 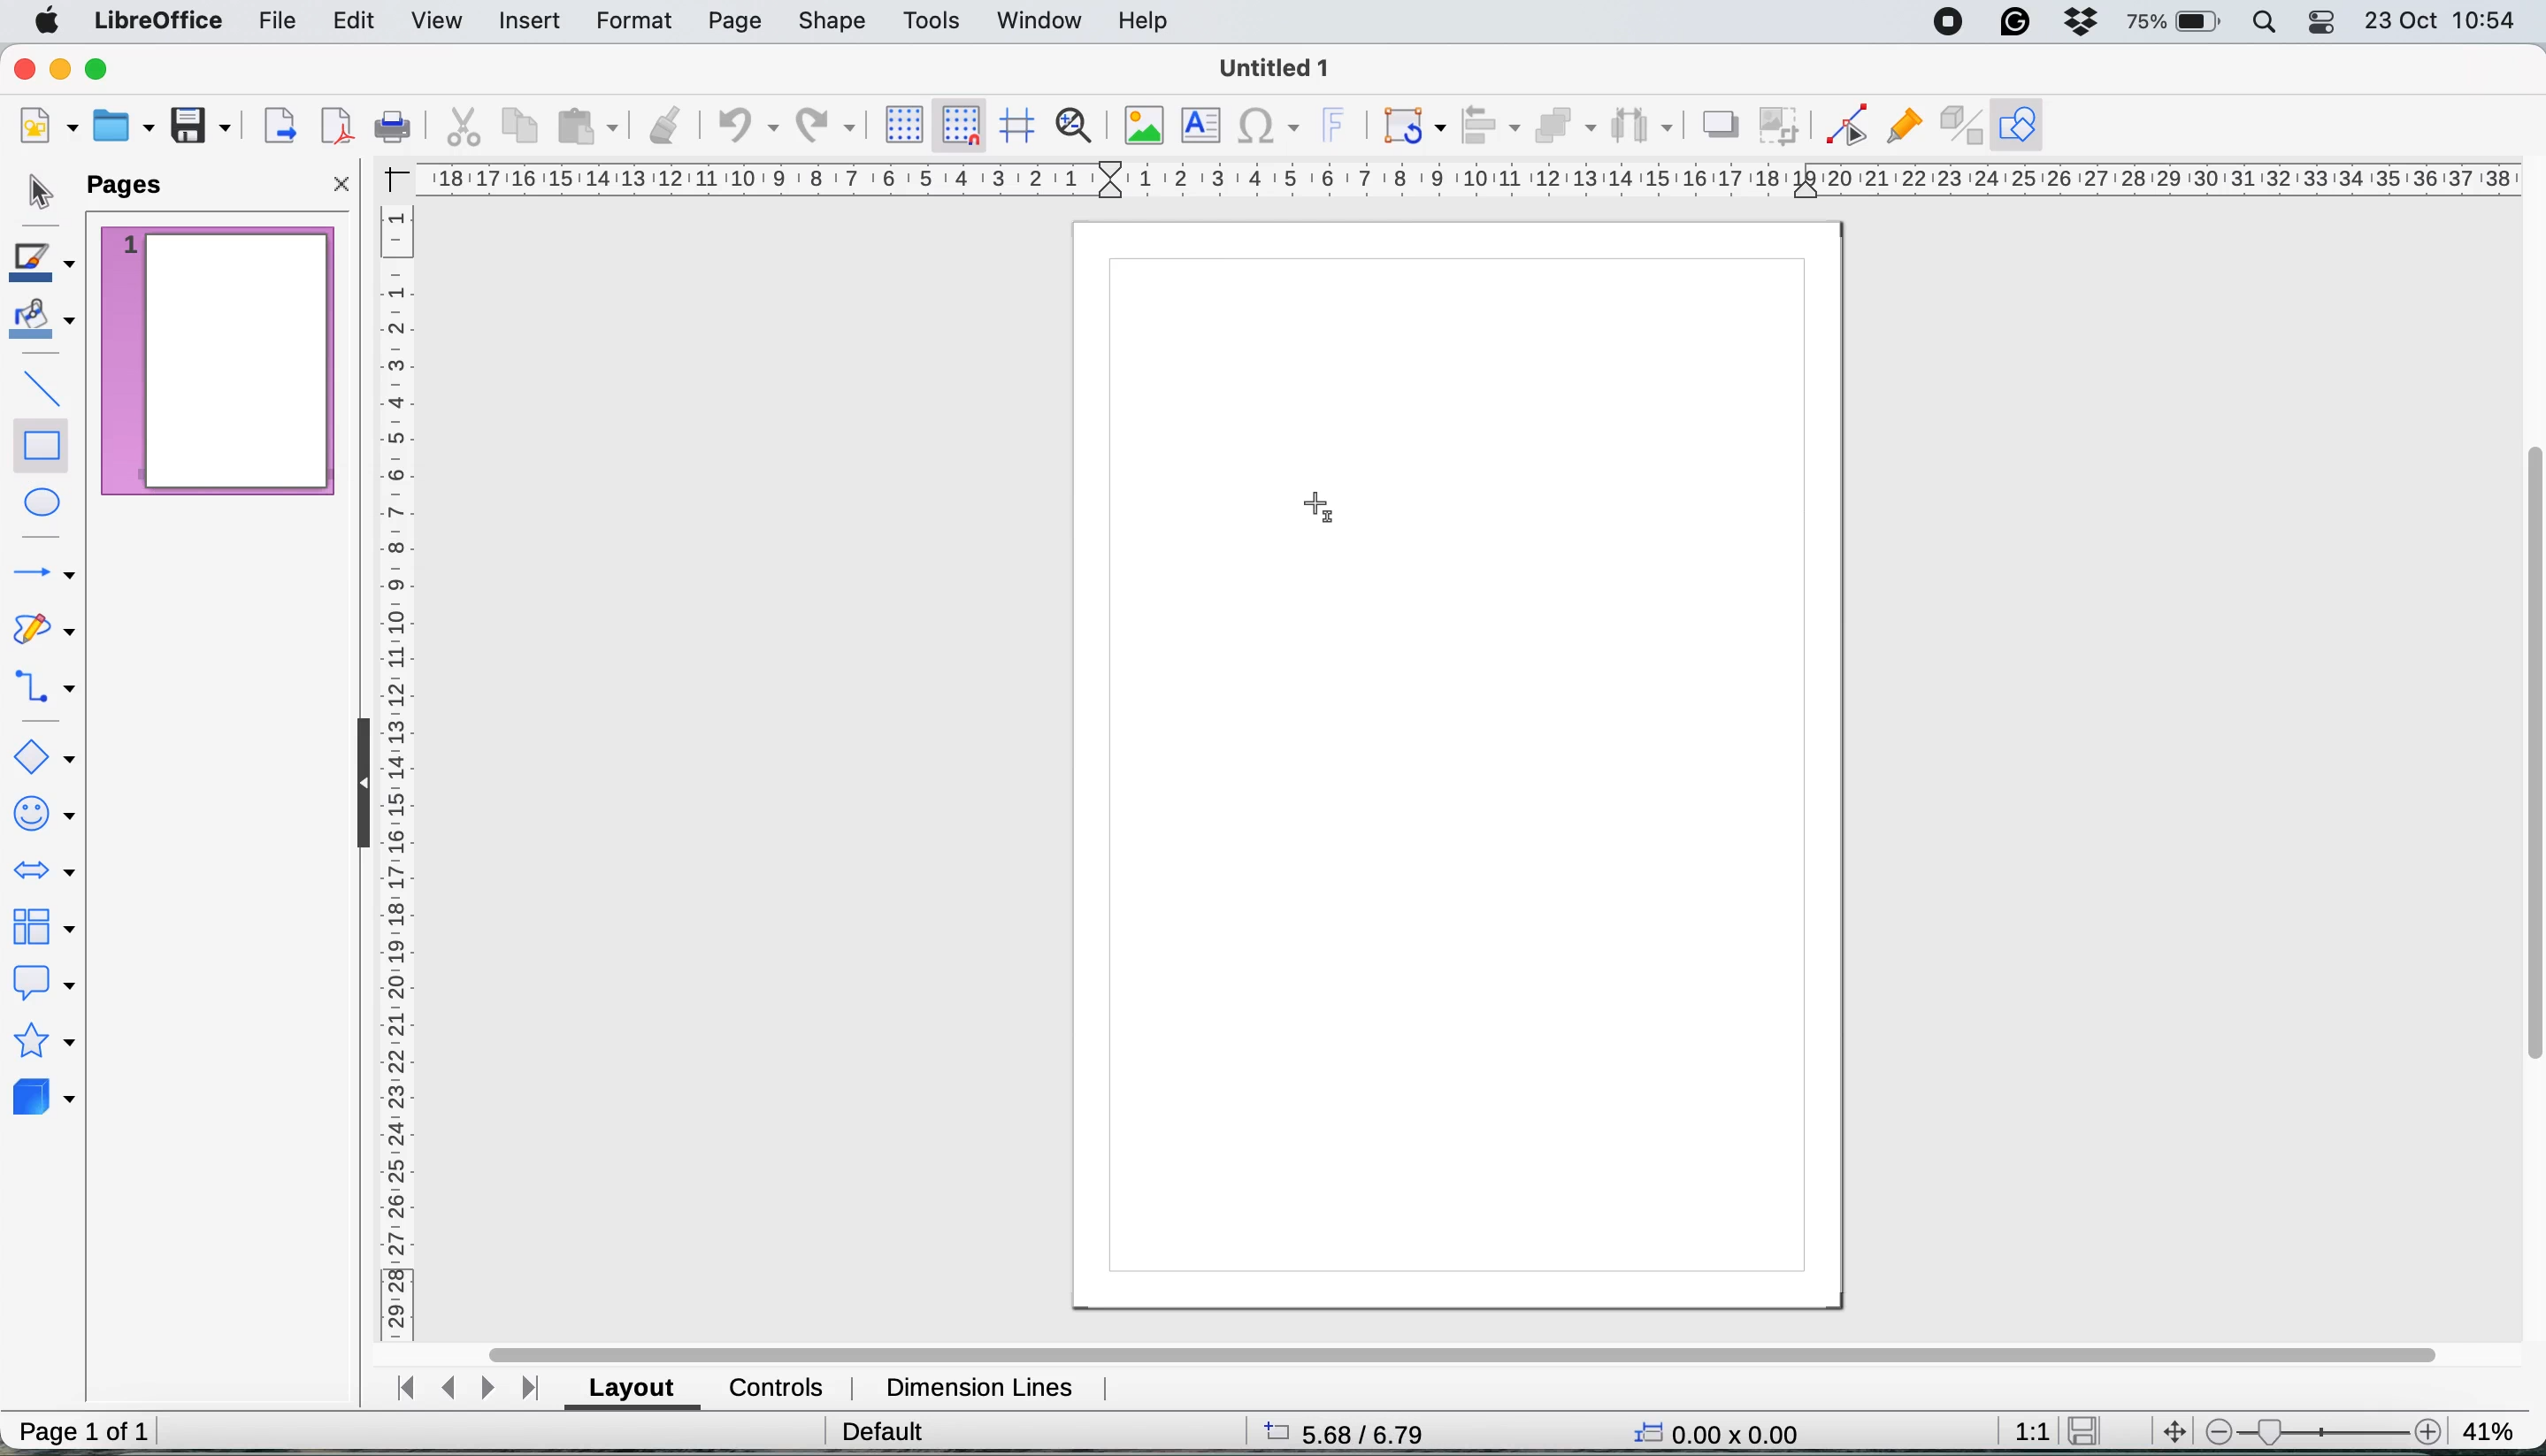 What do you see at coordinates (933, 20) in the screenshot?
I see `tools` at bounding box center [933, 20].